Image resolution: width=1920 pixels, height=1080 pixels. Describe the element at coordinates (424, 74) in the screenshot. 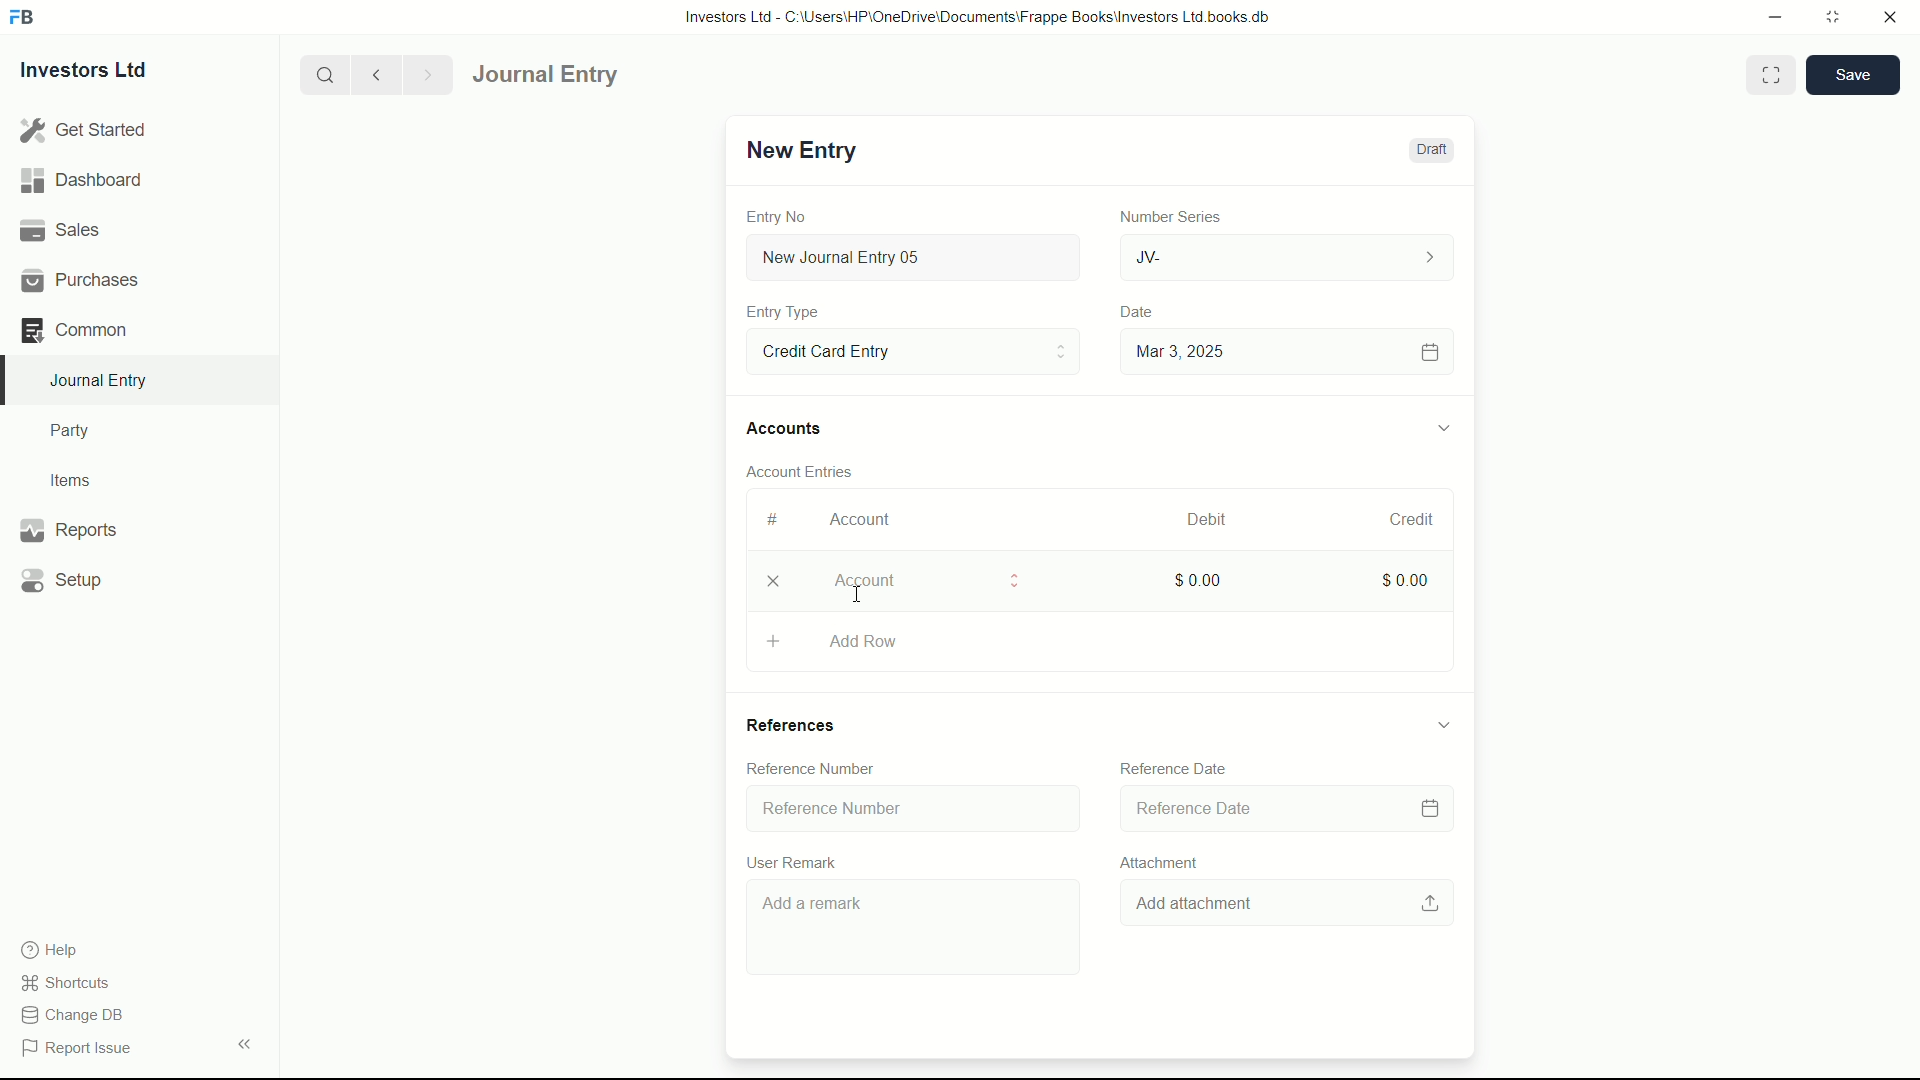

I see `Next` at that location.